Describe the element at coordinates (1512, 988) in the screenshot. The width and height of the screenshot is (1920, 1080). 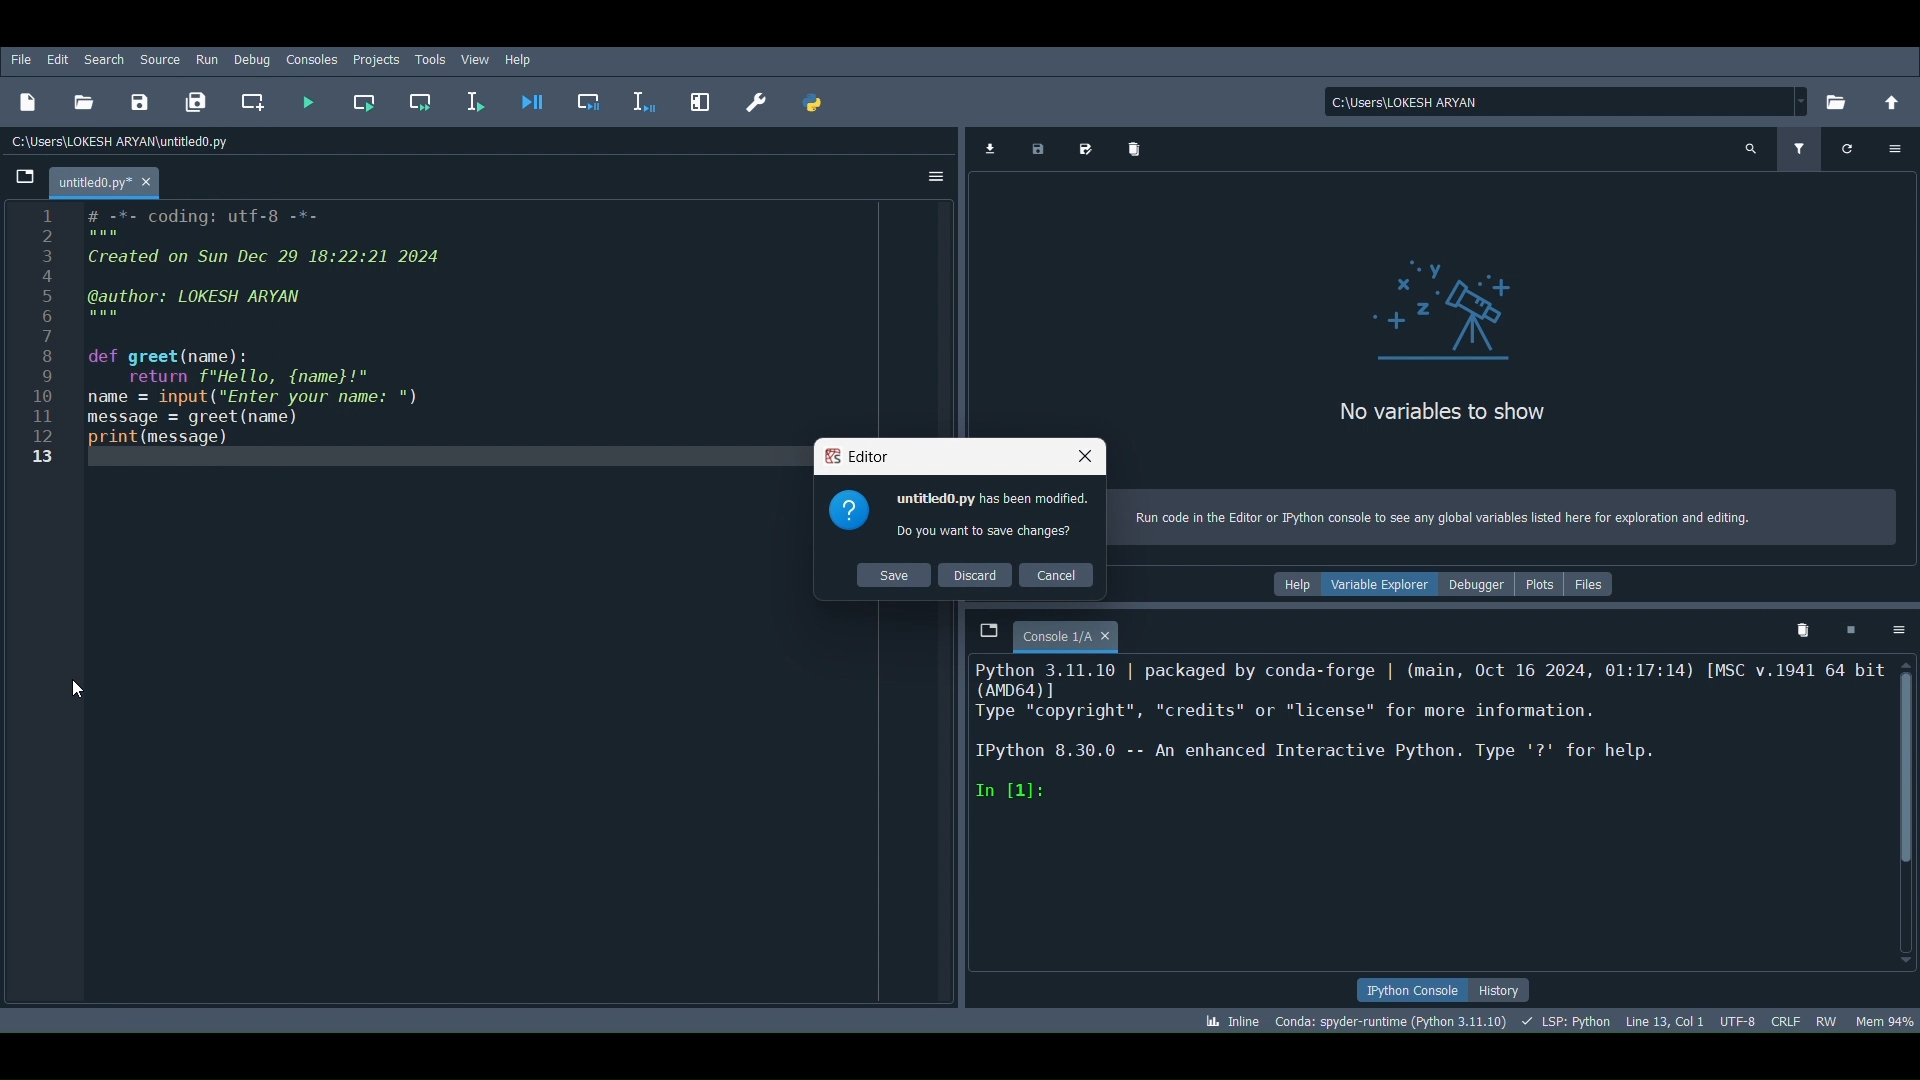
I see `History` at that location.